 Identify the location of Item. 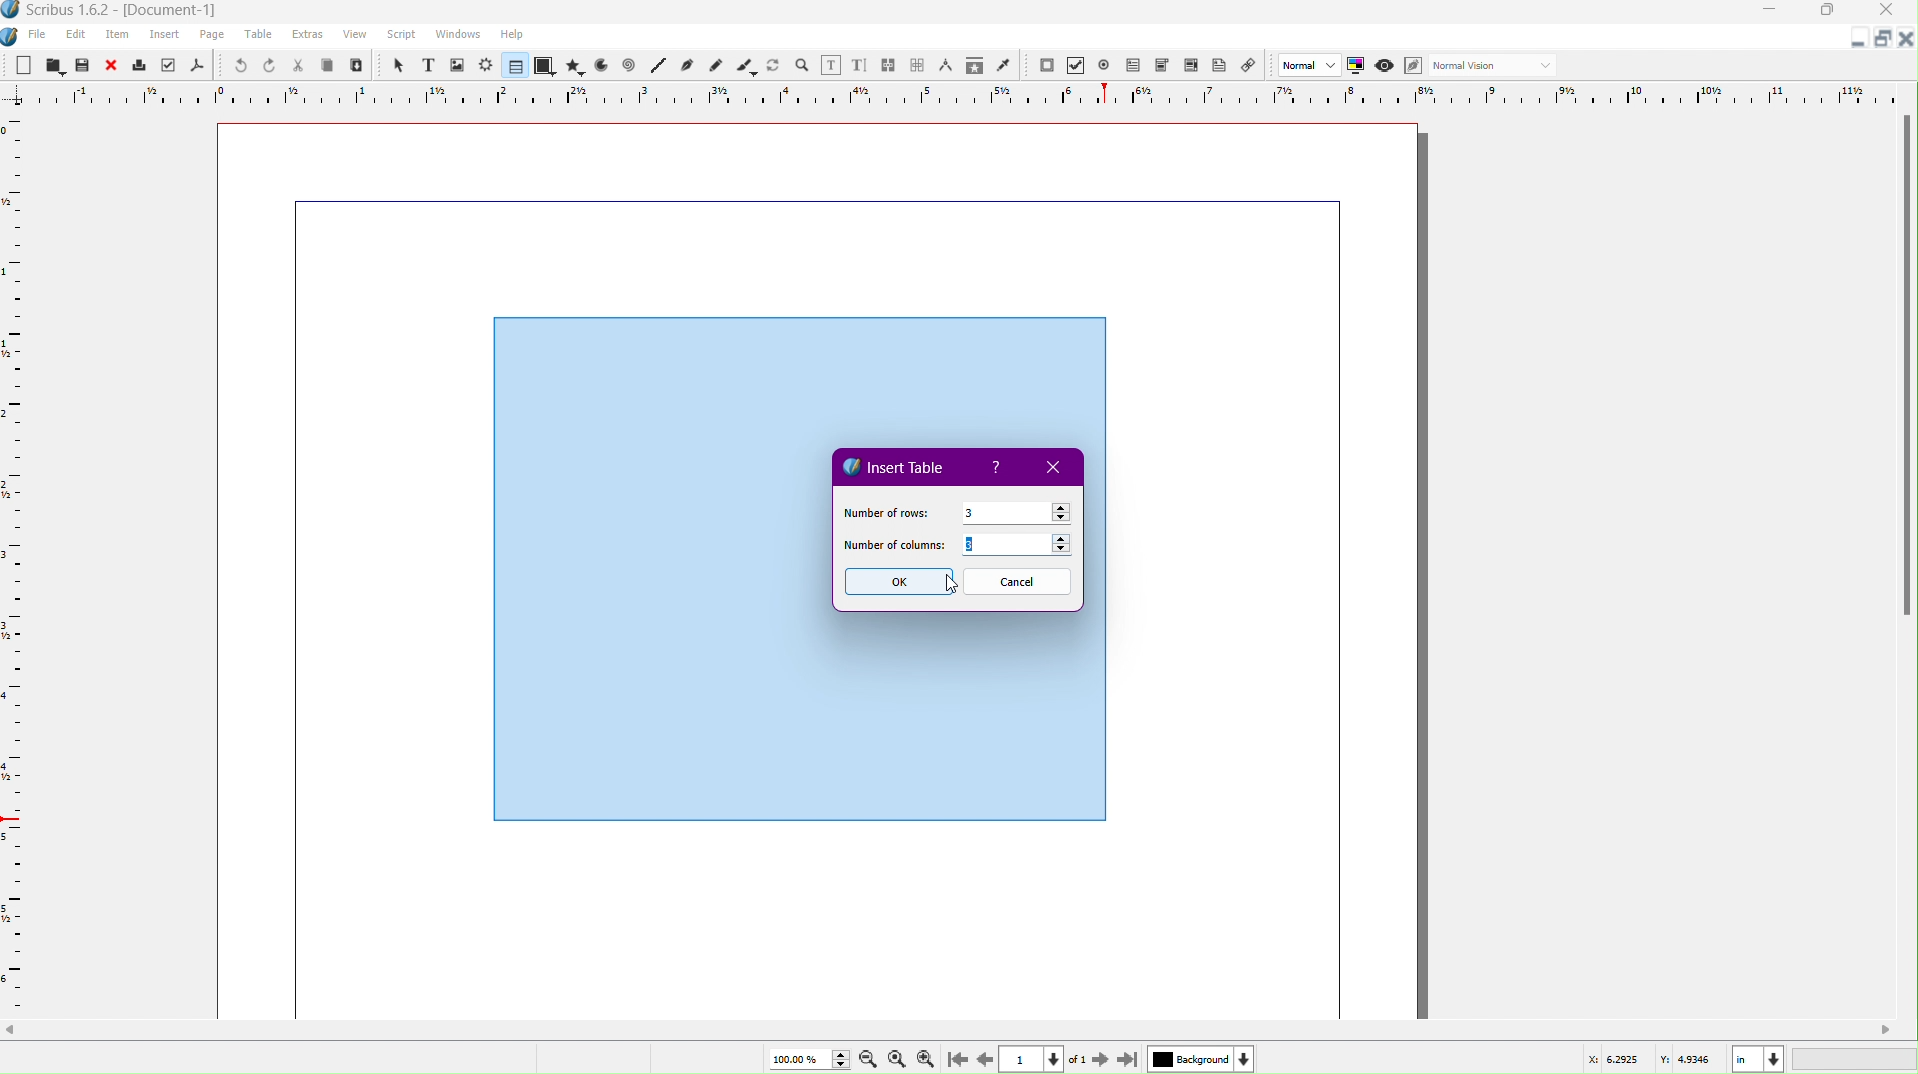
(119, 35).